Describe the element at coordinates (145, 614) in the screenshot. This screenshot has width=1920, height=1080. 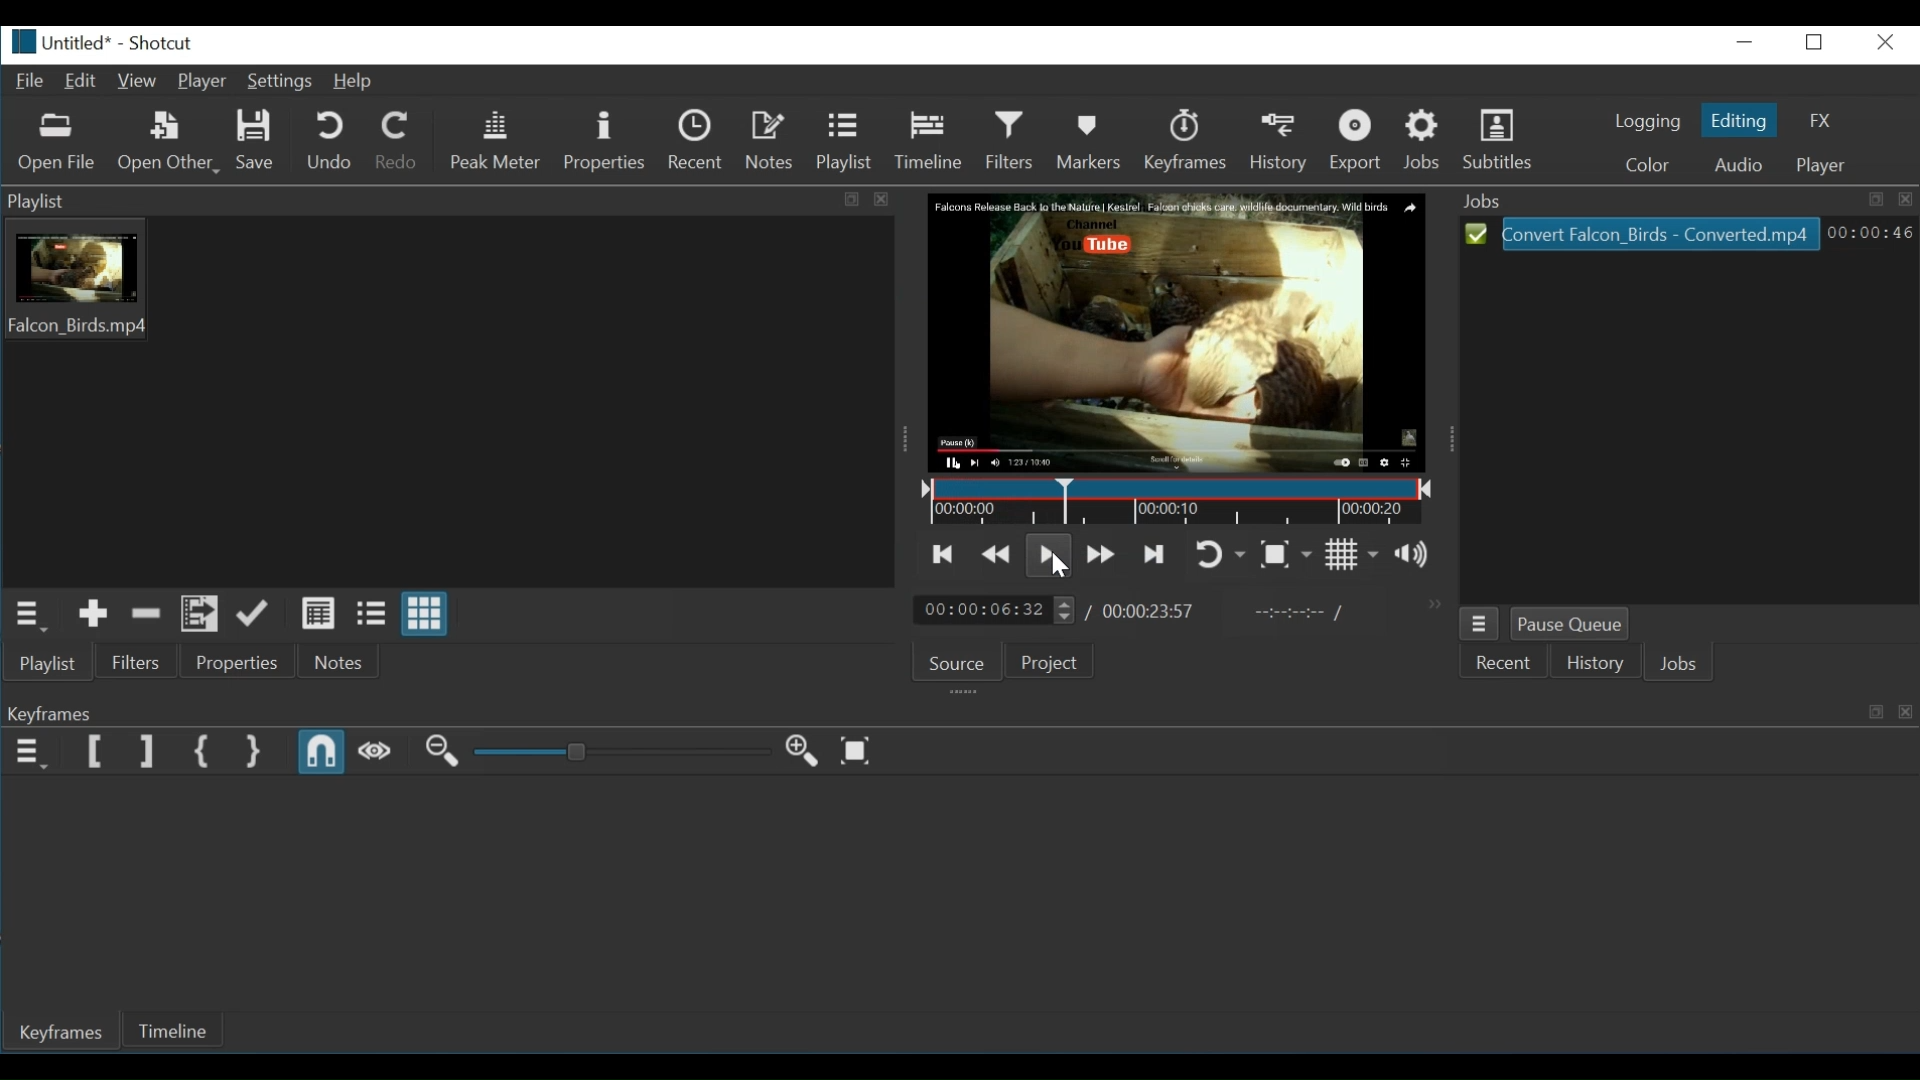
I see `Remove cut` at that location.